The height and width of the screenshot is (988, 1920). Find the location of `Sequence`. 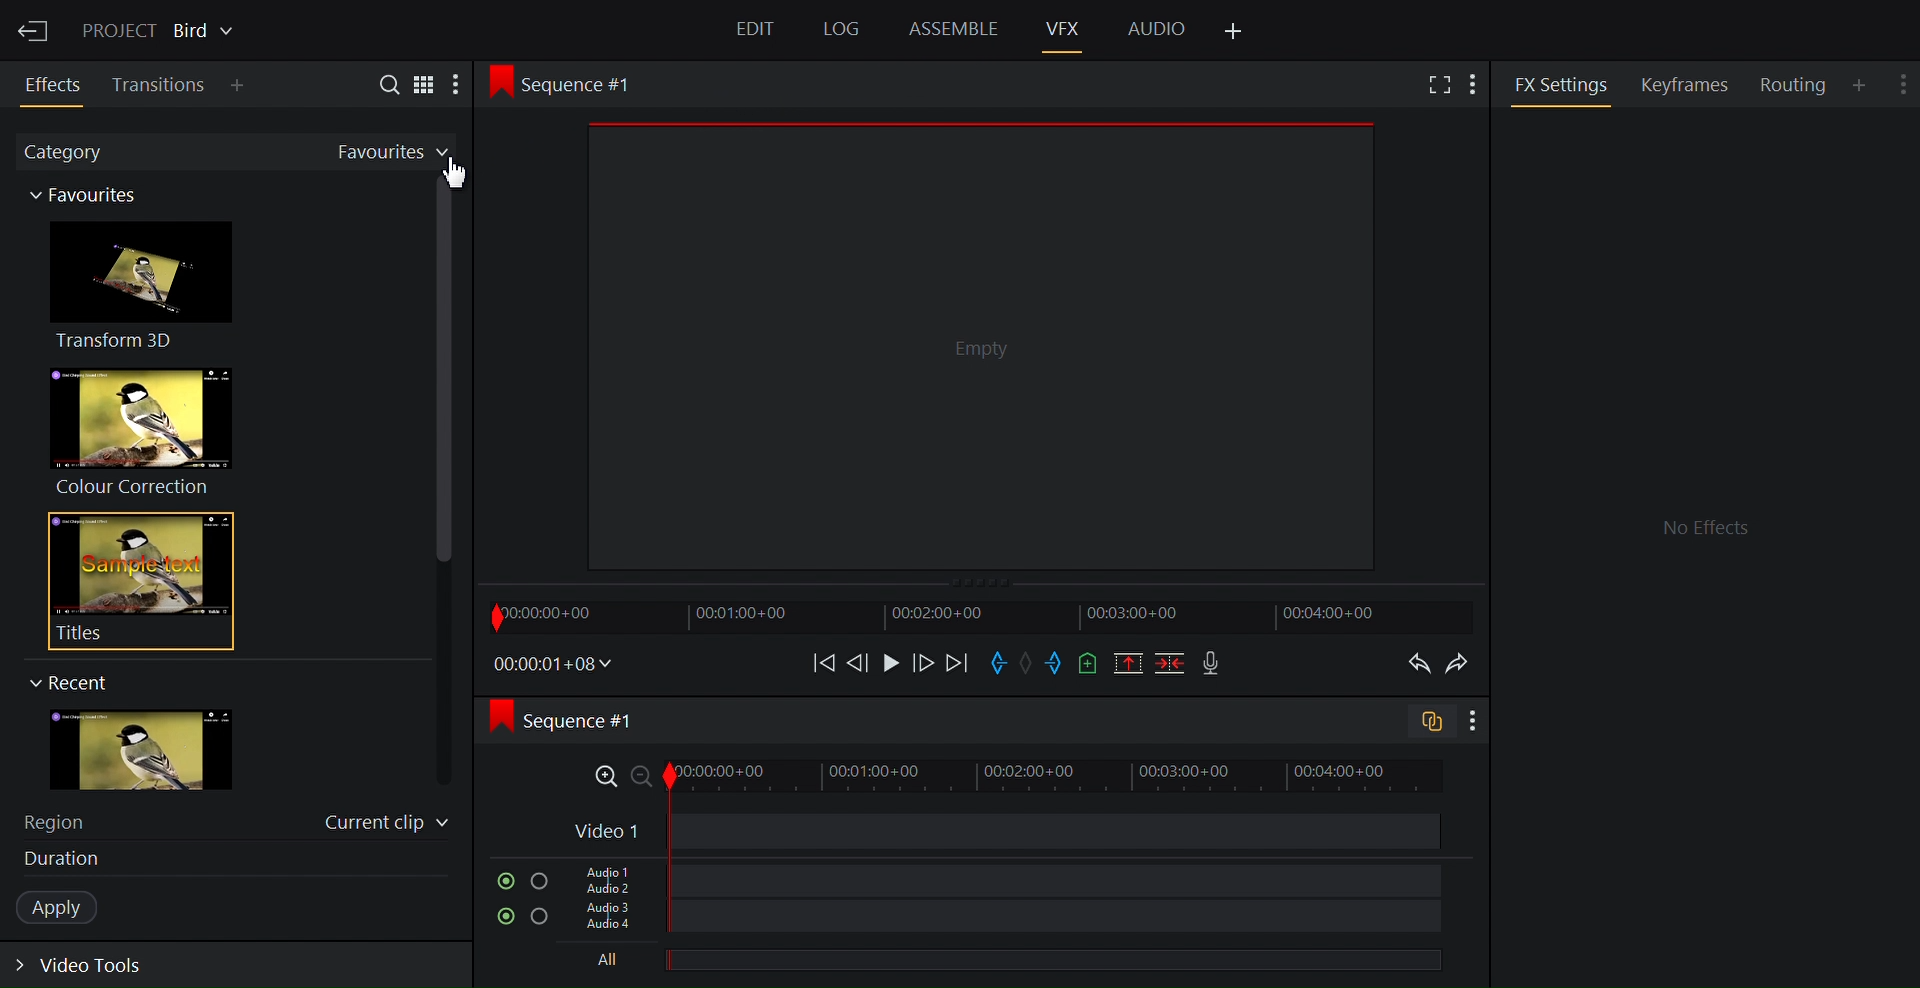

Sequence is located at coordinates (582, 82).